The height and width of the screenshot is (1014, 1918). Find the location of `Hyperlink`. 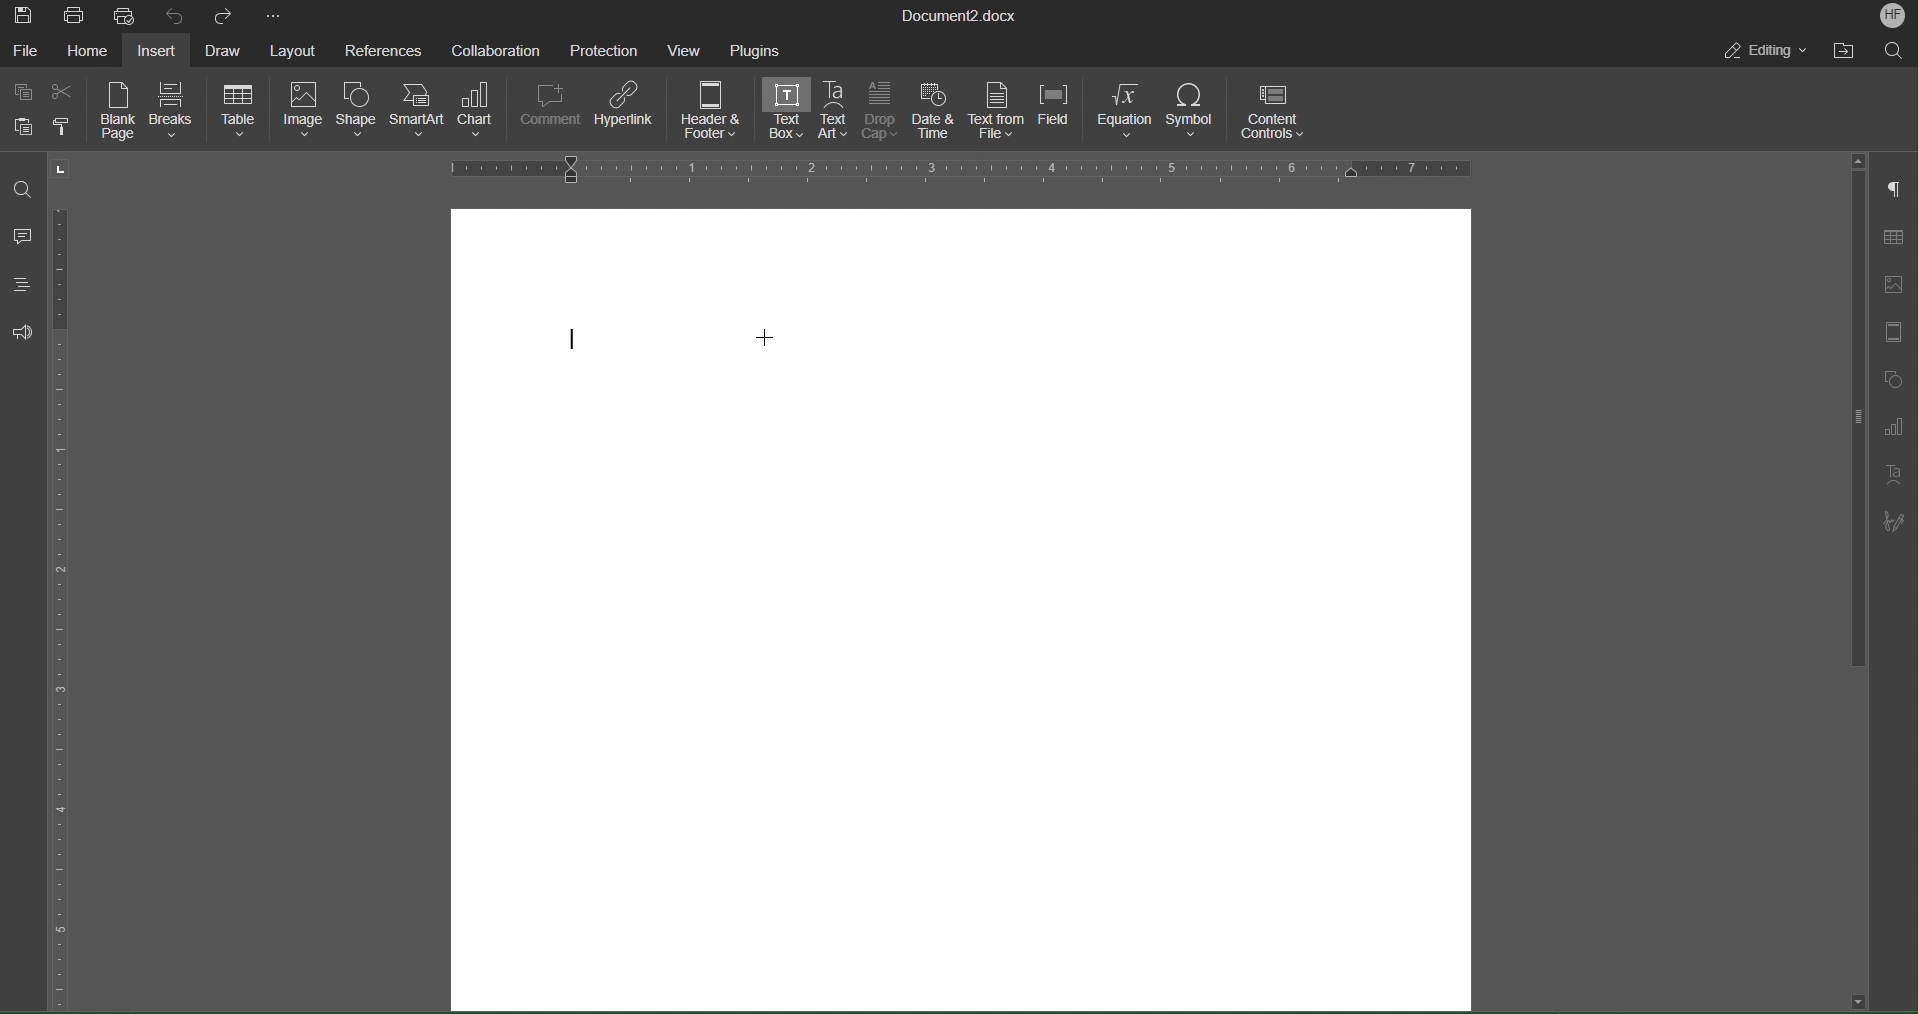

Hyperlink is located at coordinates (627, 111).